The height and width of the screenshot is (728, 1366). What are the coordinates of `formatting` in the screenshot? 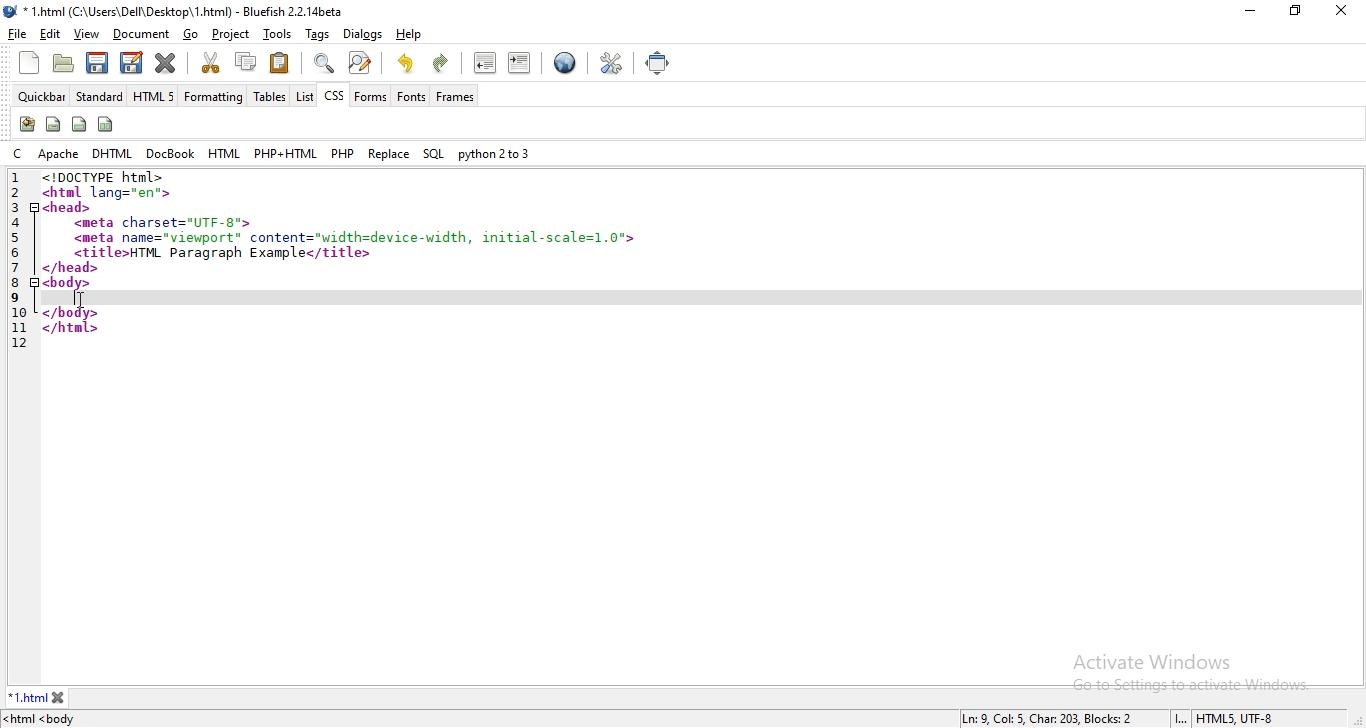 It's located at (215, 96).